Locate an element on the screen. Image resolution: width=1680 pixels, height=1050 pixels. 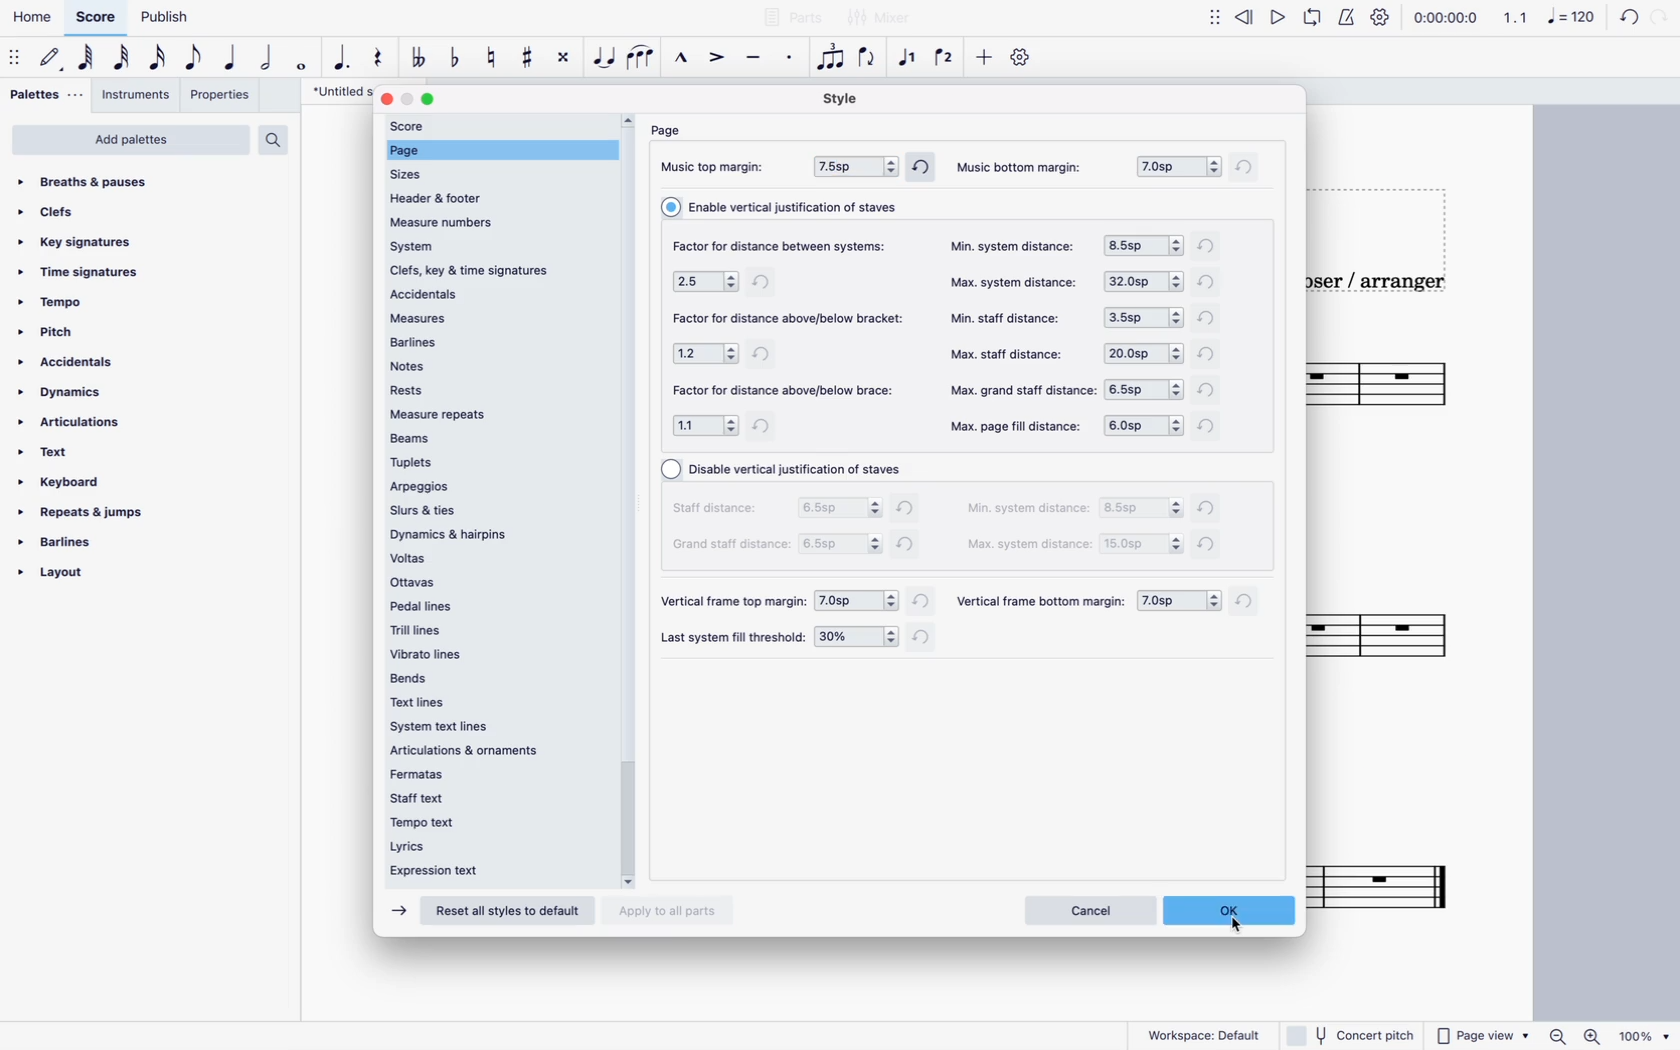
refresh is located at coordinates (1211, 244).